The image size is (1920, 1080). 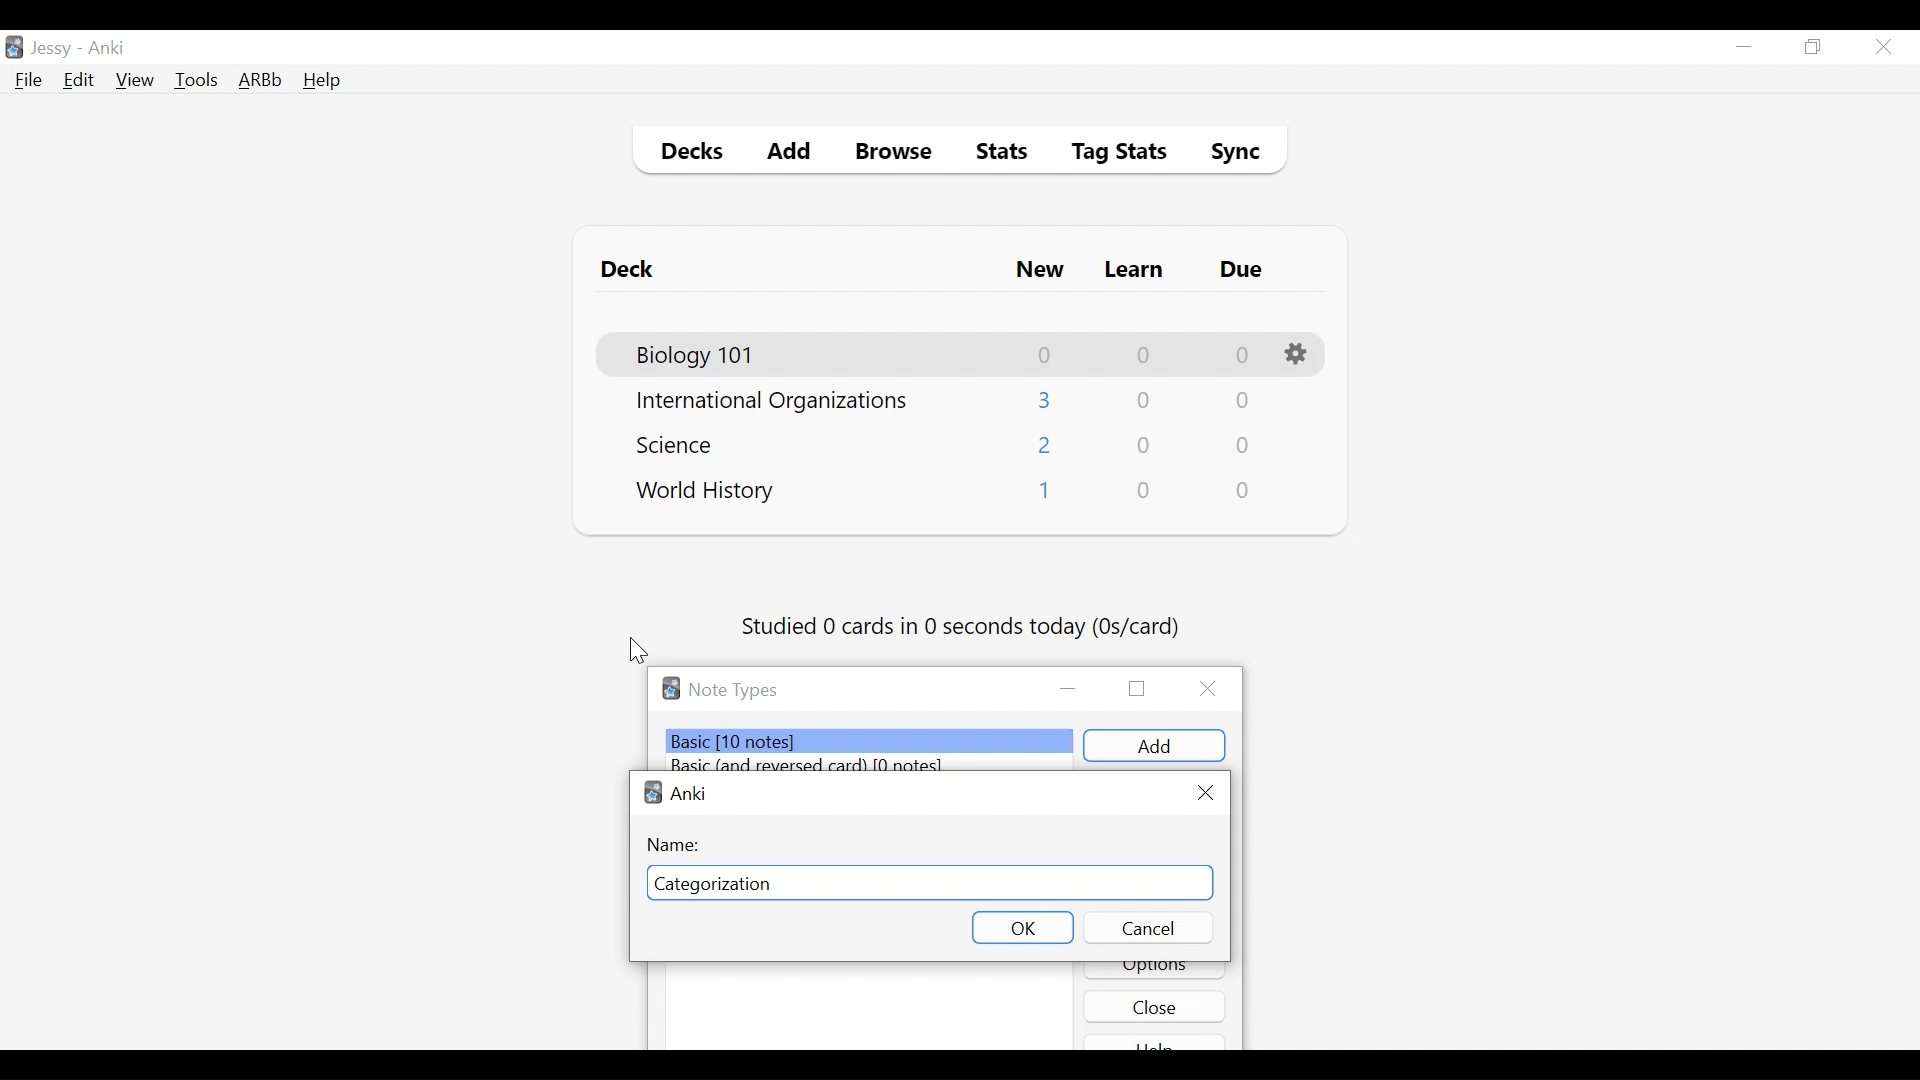 I want to click on Name, so click(x=677, y=844).